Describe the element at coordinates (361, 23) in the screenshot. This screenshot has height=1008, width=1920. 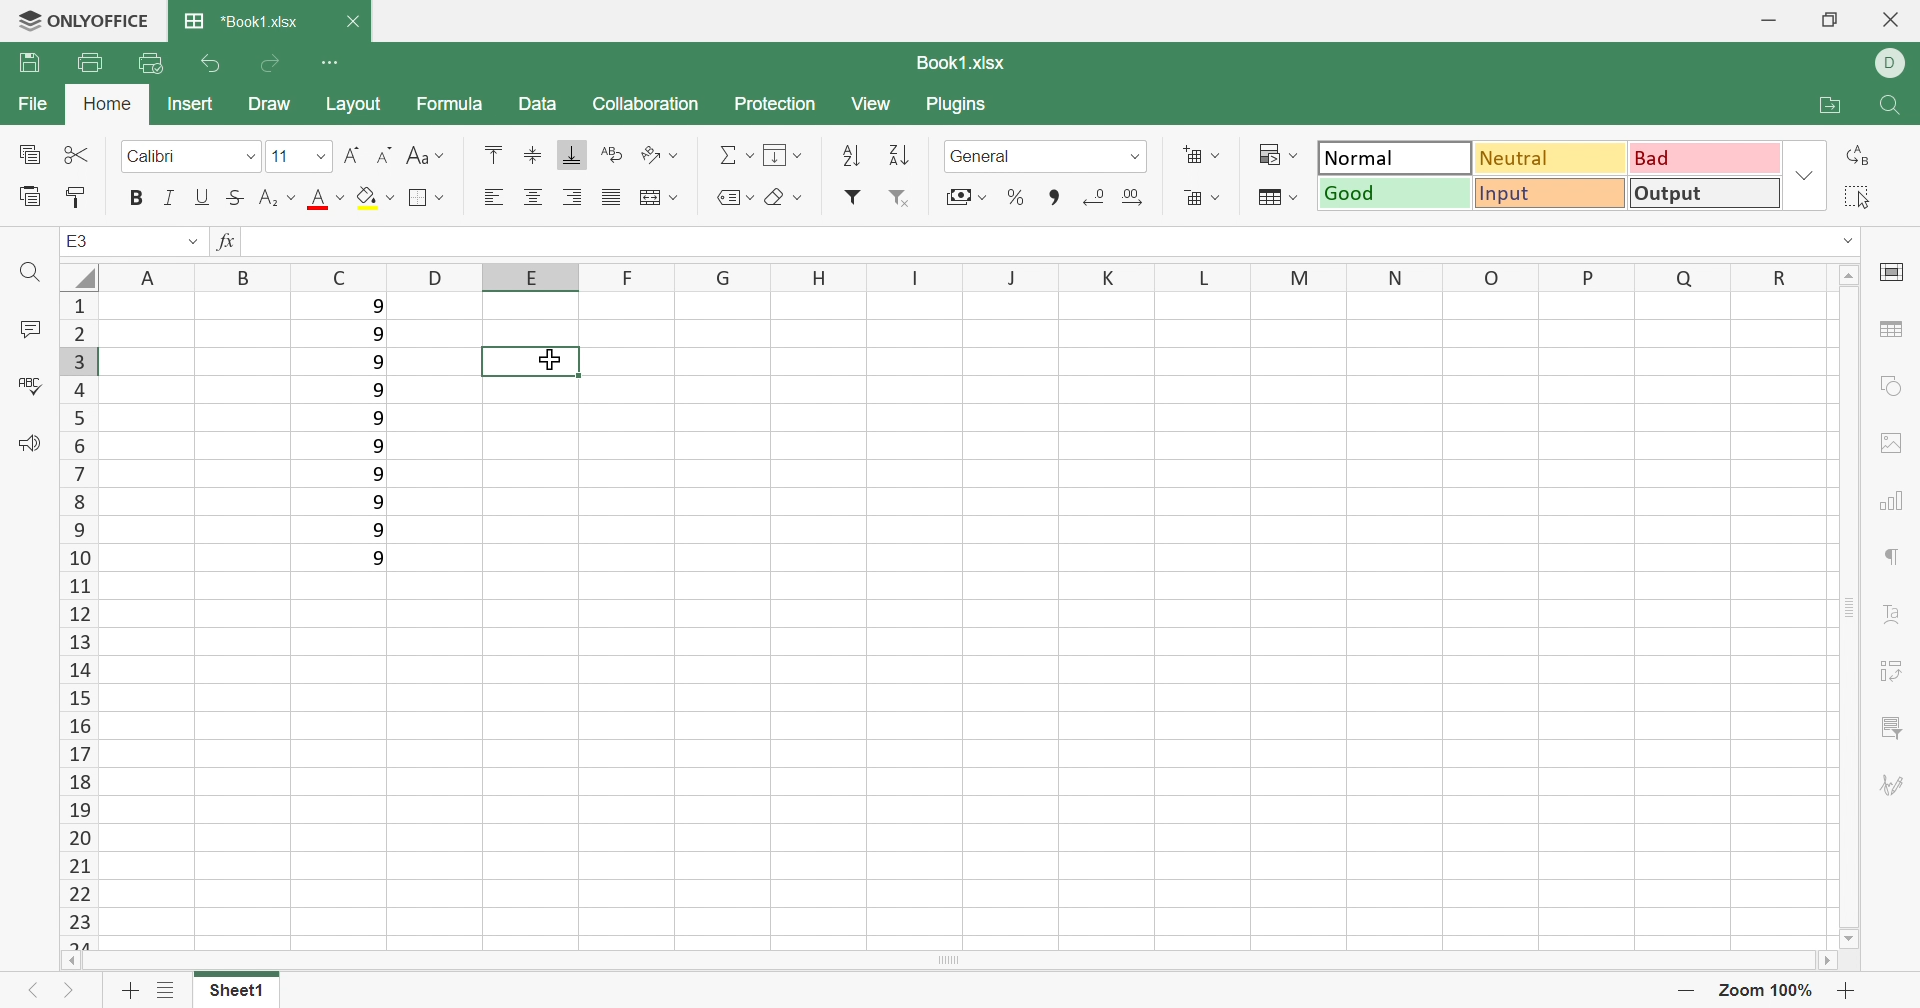
I see `Close` at that location.